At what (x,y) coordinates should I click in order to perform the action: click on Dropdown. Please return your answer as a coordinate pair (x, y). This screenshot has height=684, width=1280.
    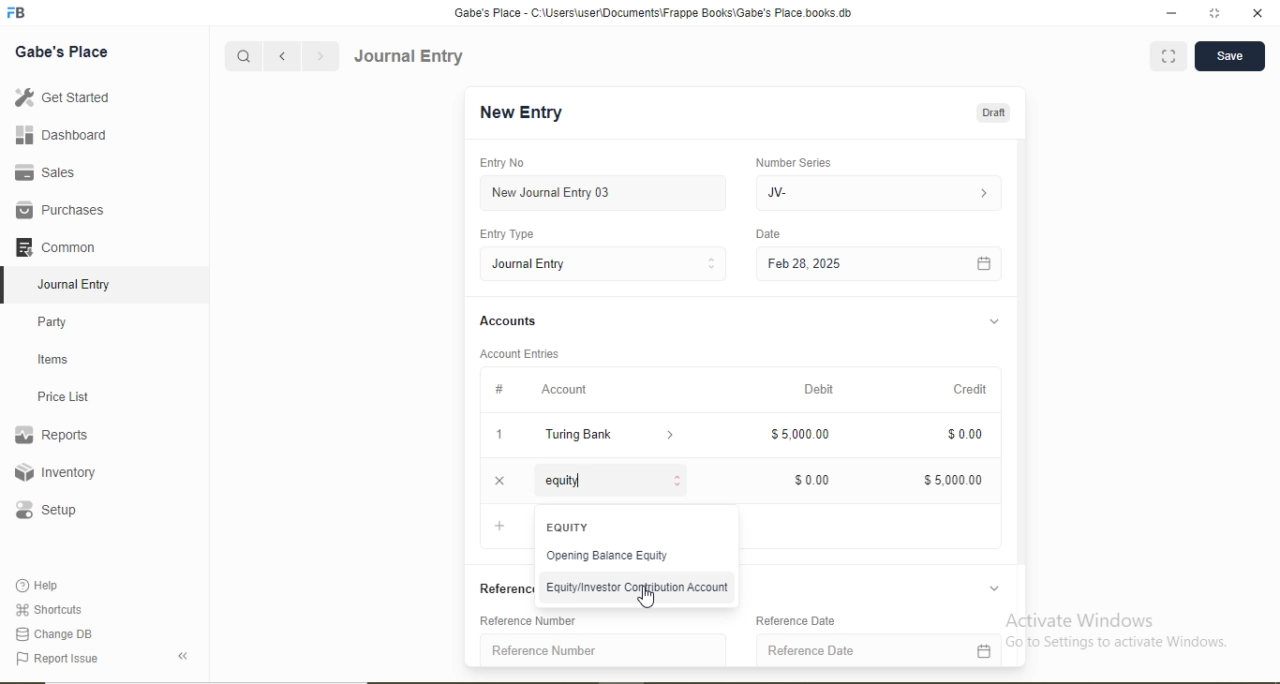
    Looking at the image, I should click on (995, 322).